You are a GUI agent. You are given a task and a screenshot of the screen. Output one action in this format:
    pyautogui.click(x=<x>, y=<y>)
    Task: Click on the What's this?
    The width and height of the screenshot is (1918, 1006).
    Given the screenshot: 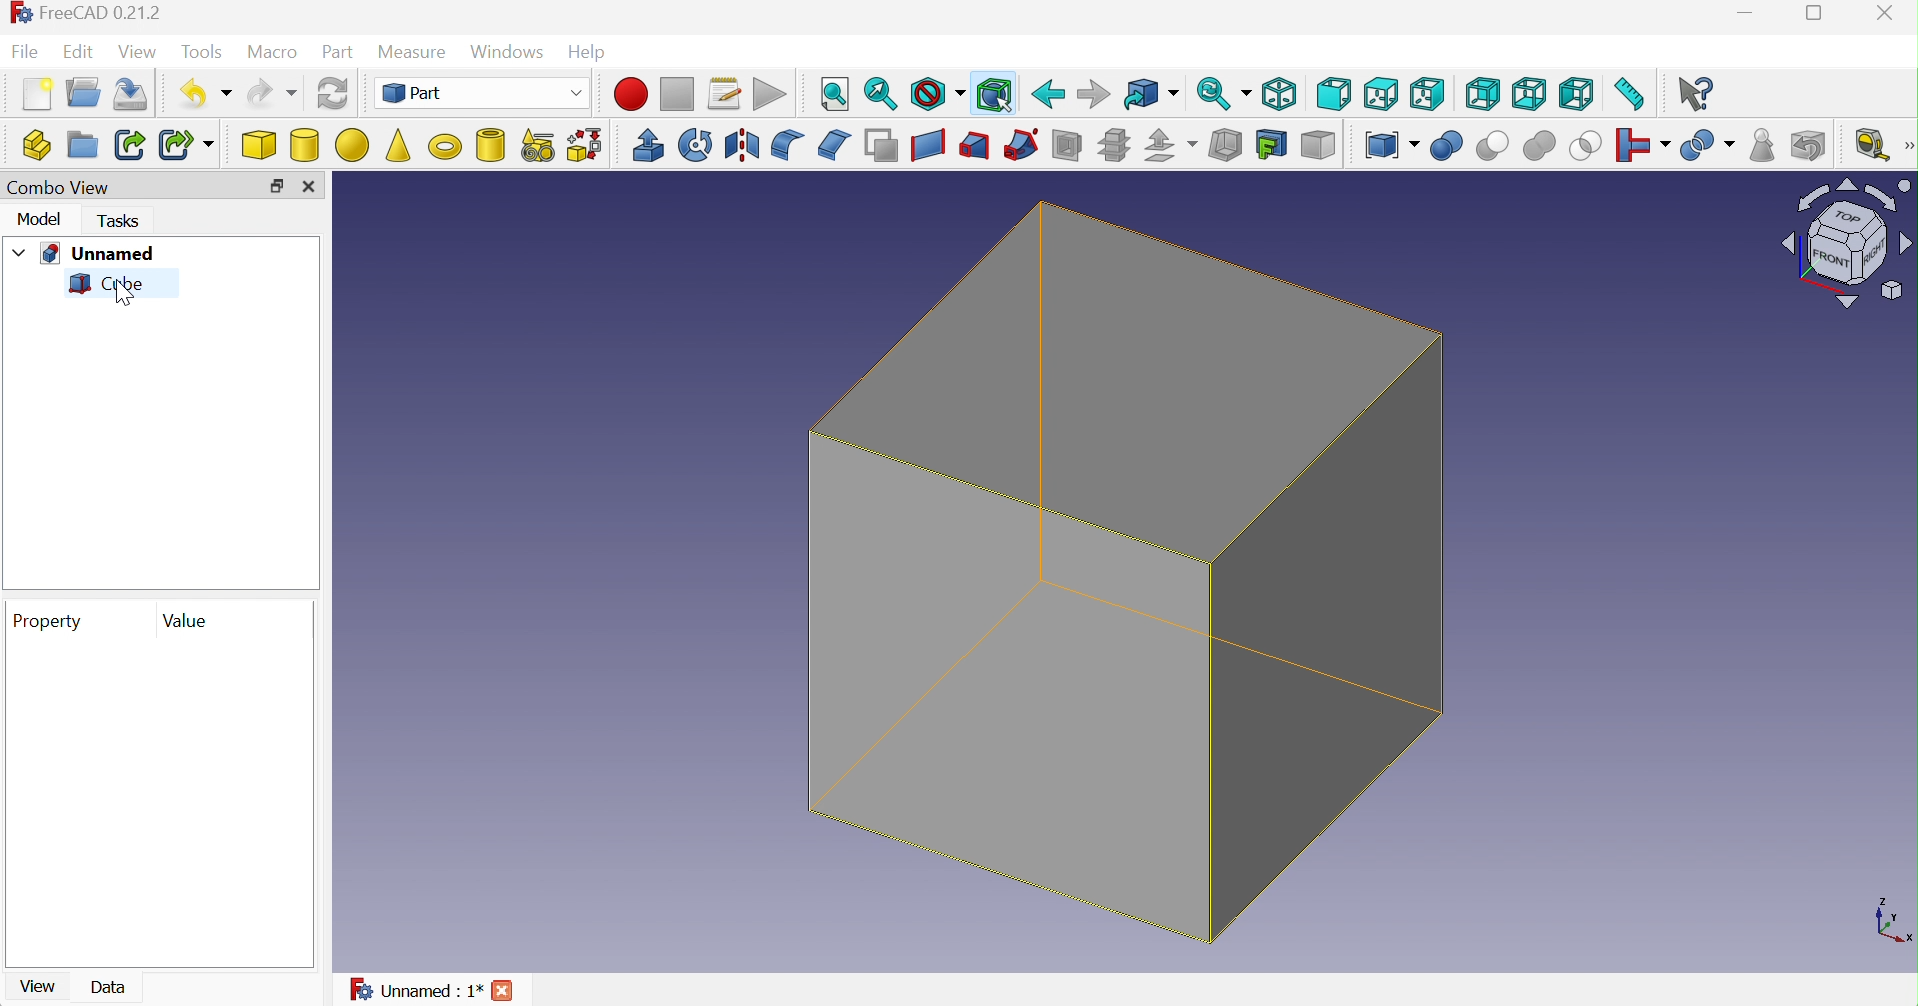 What is the action you would take?
    pyautogui.click(x=1698, y=95)
    